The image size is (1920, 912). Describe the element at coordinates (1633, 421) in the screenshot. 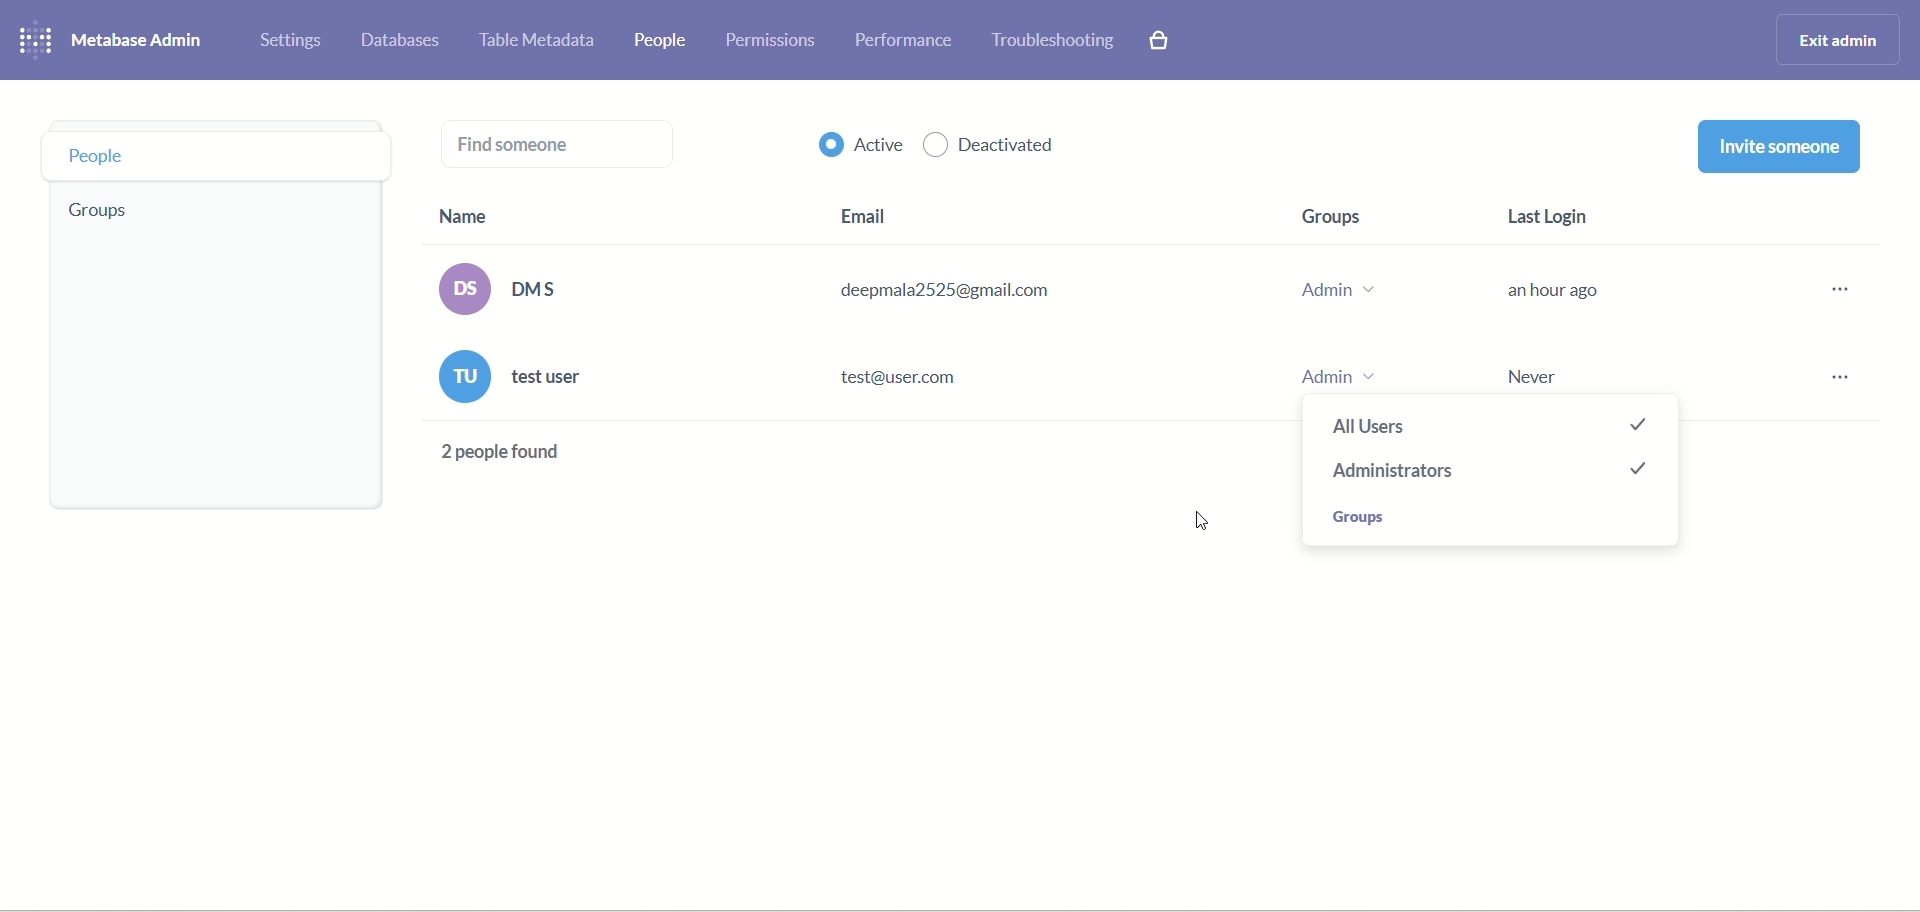

I see `checked` at that location.